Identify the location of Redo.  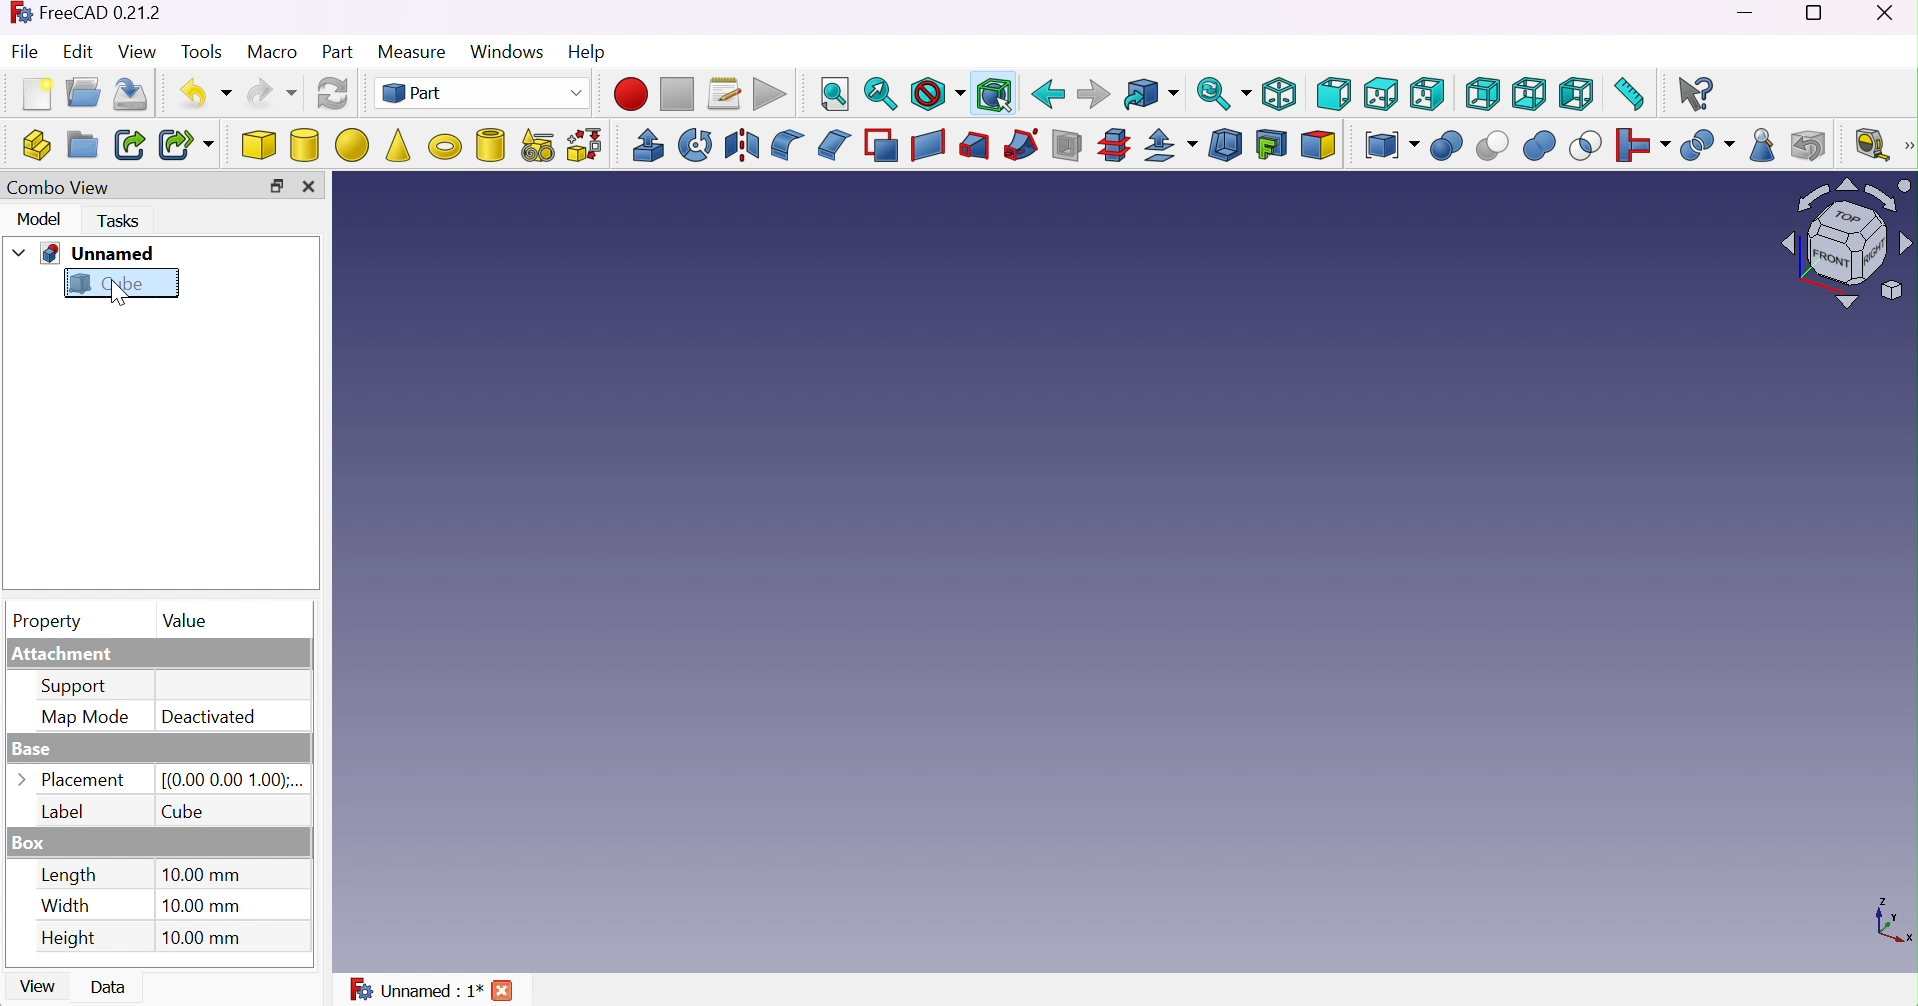
(270, 95).